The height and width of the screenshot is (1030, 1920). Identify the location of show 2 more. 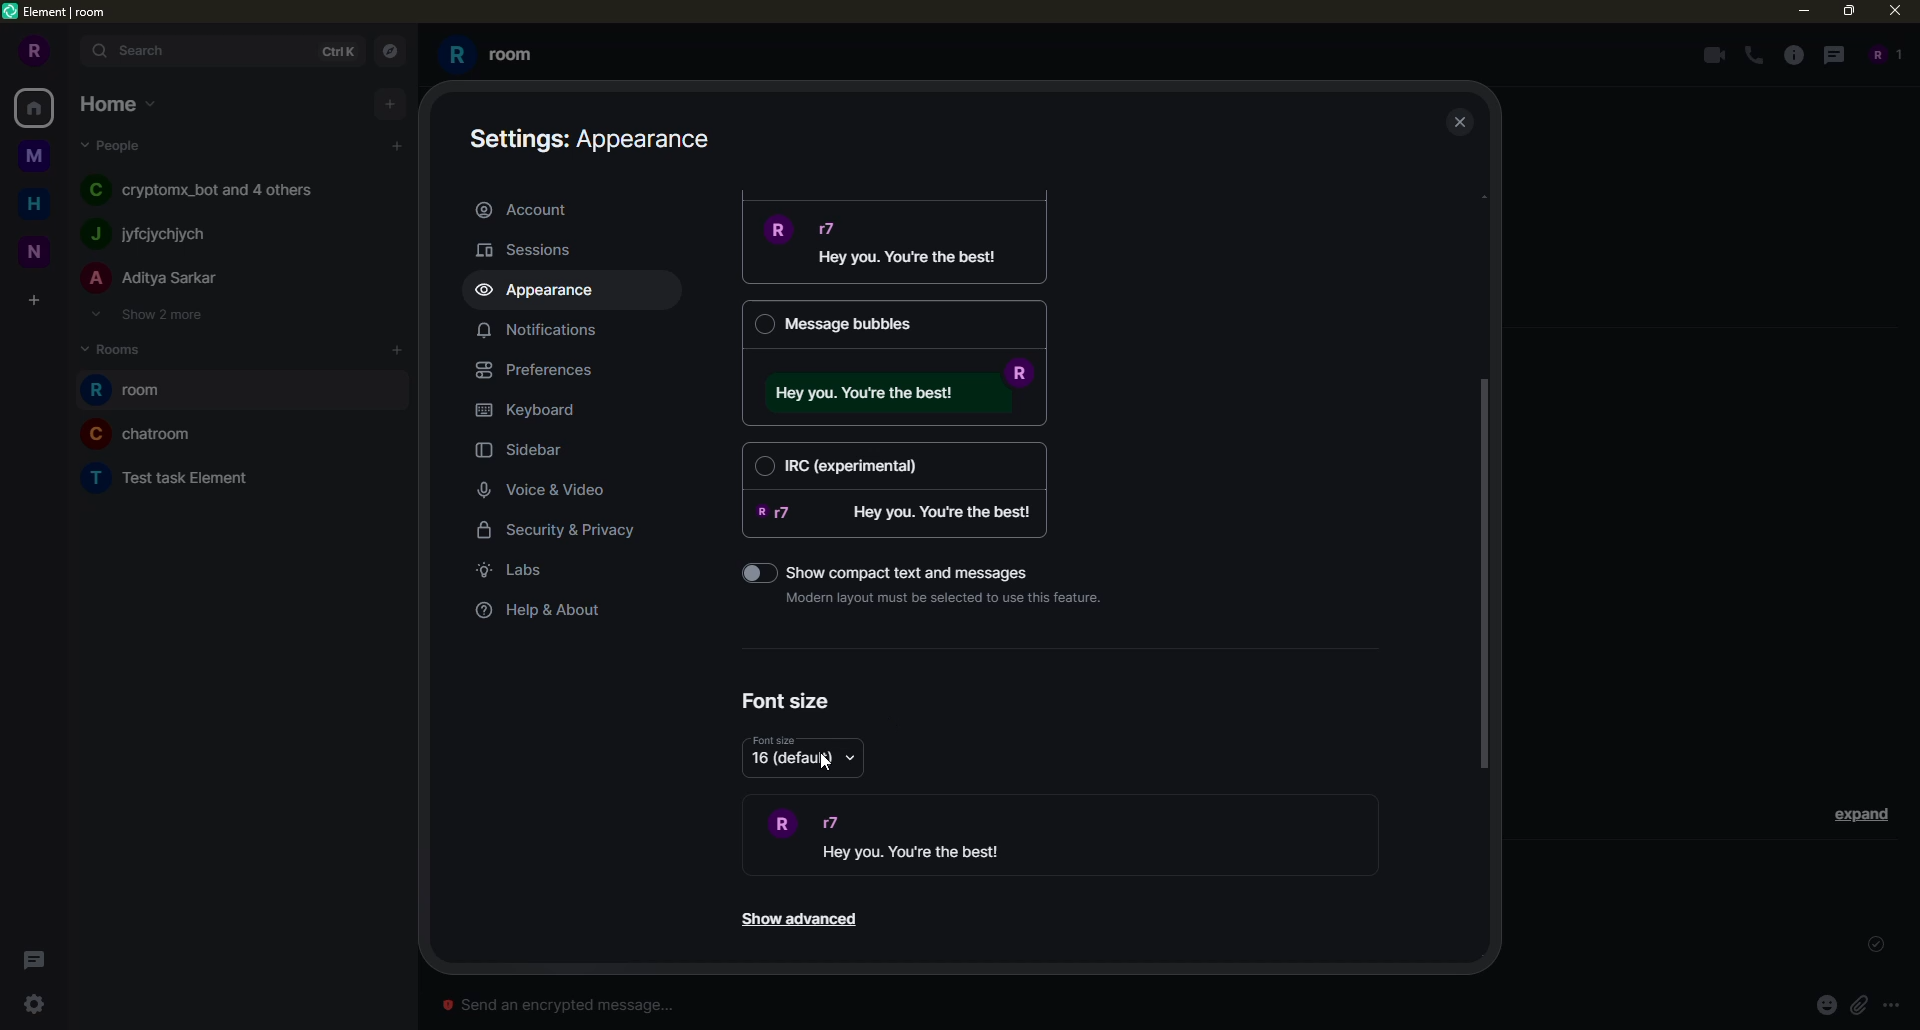
(146, 314).